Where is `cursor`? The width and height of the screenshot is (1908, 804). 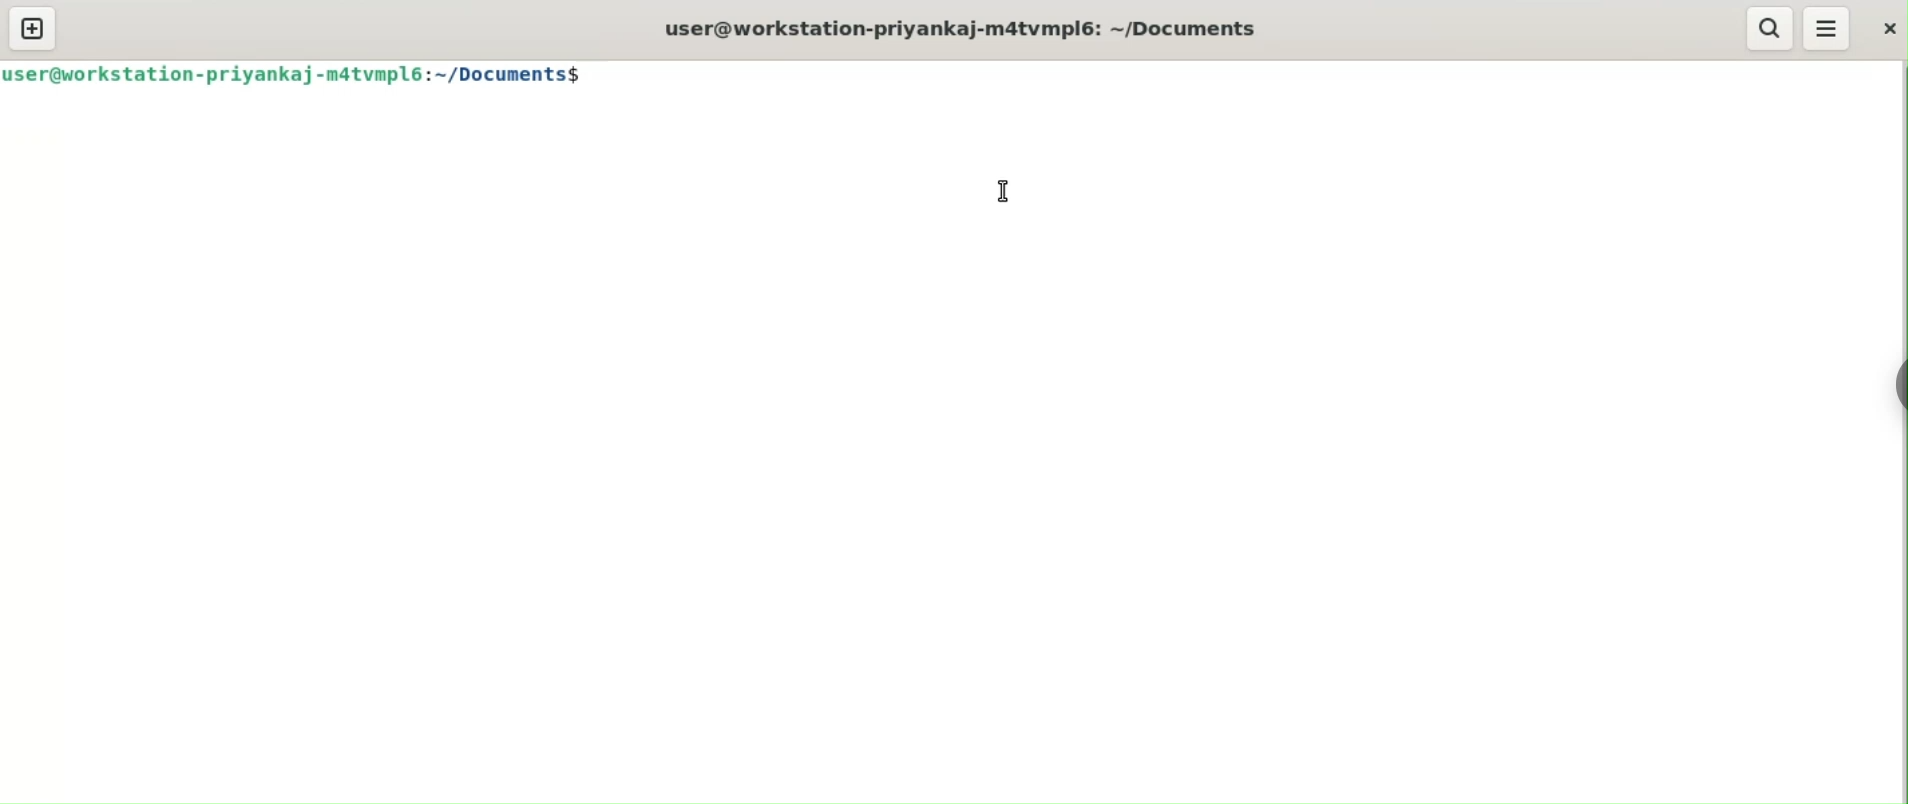 cursor is located at coordinates (1001, 194).